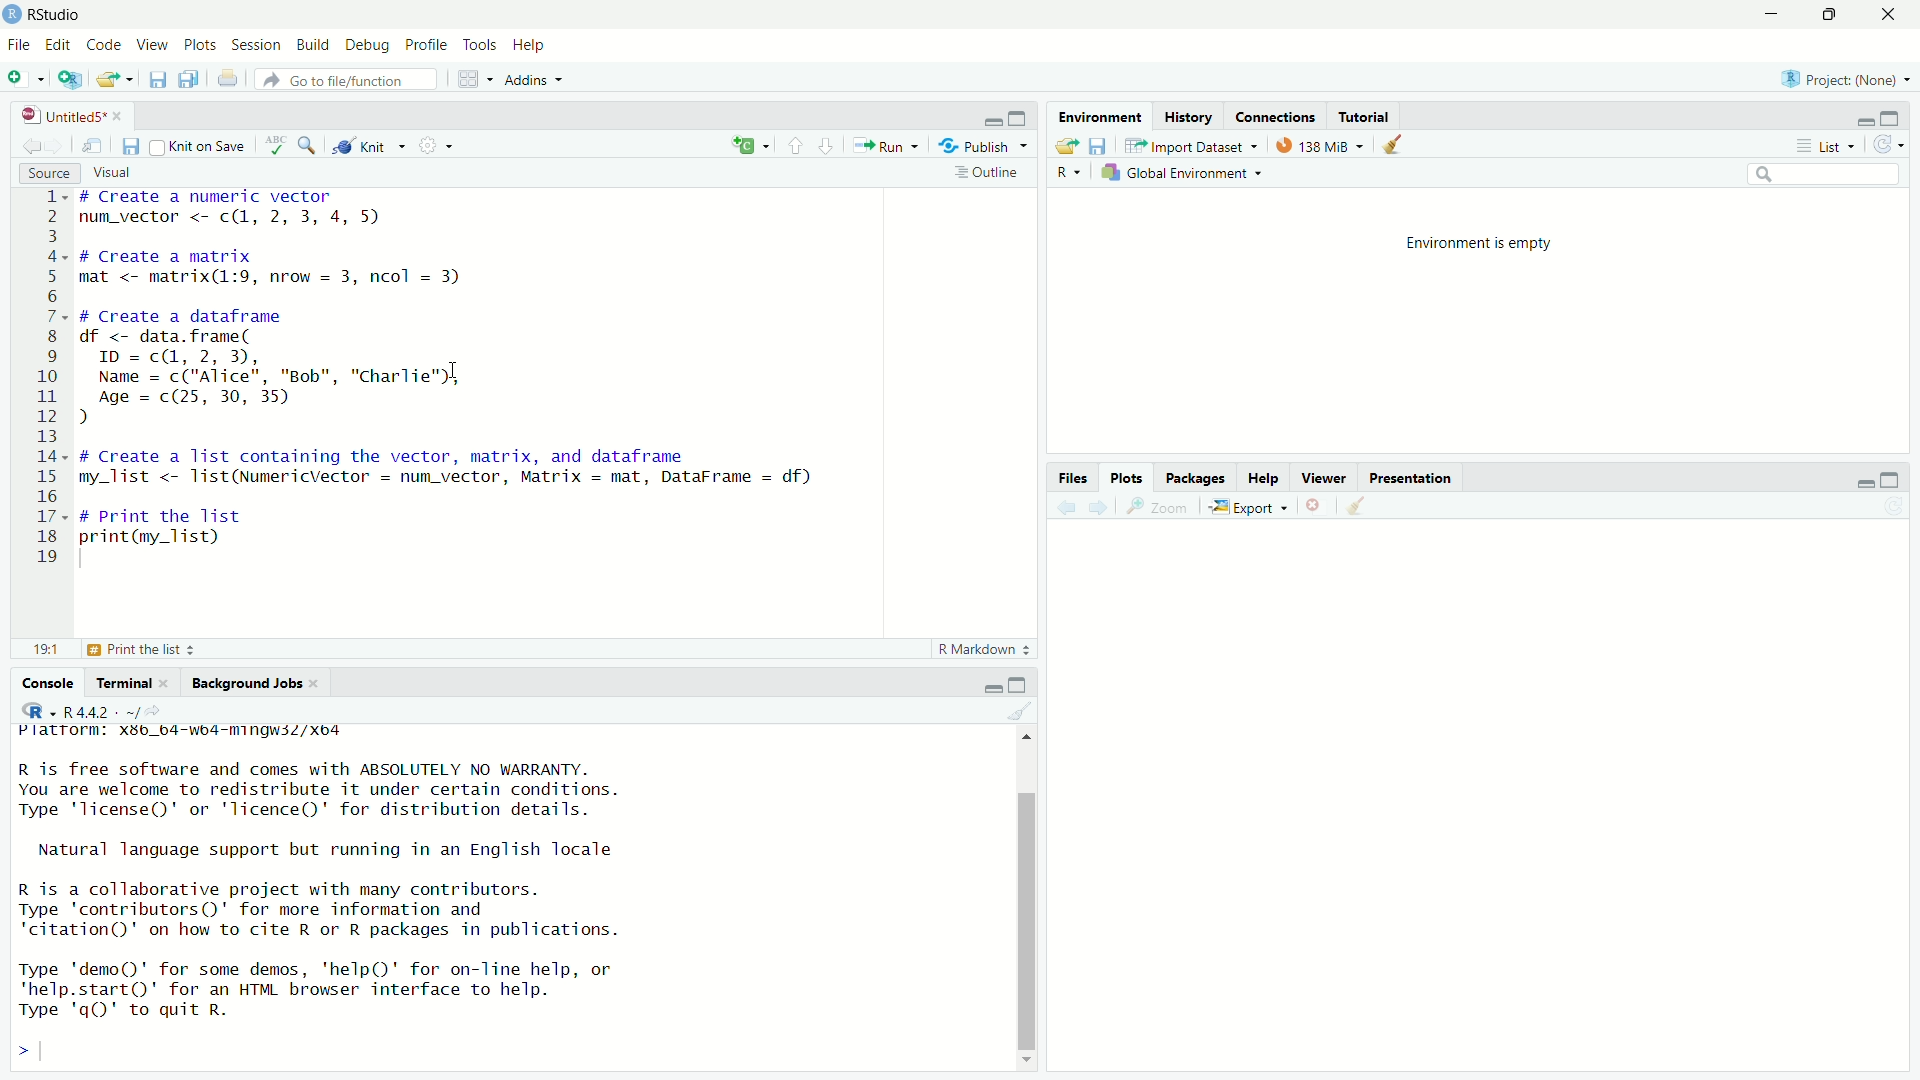 The height and width of the screenshot is (1080, 1920). Describe the element at coordinates (155, 83) in the screenshot. I see `save` at that location.